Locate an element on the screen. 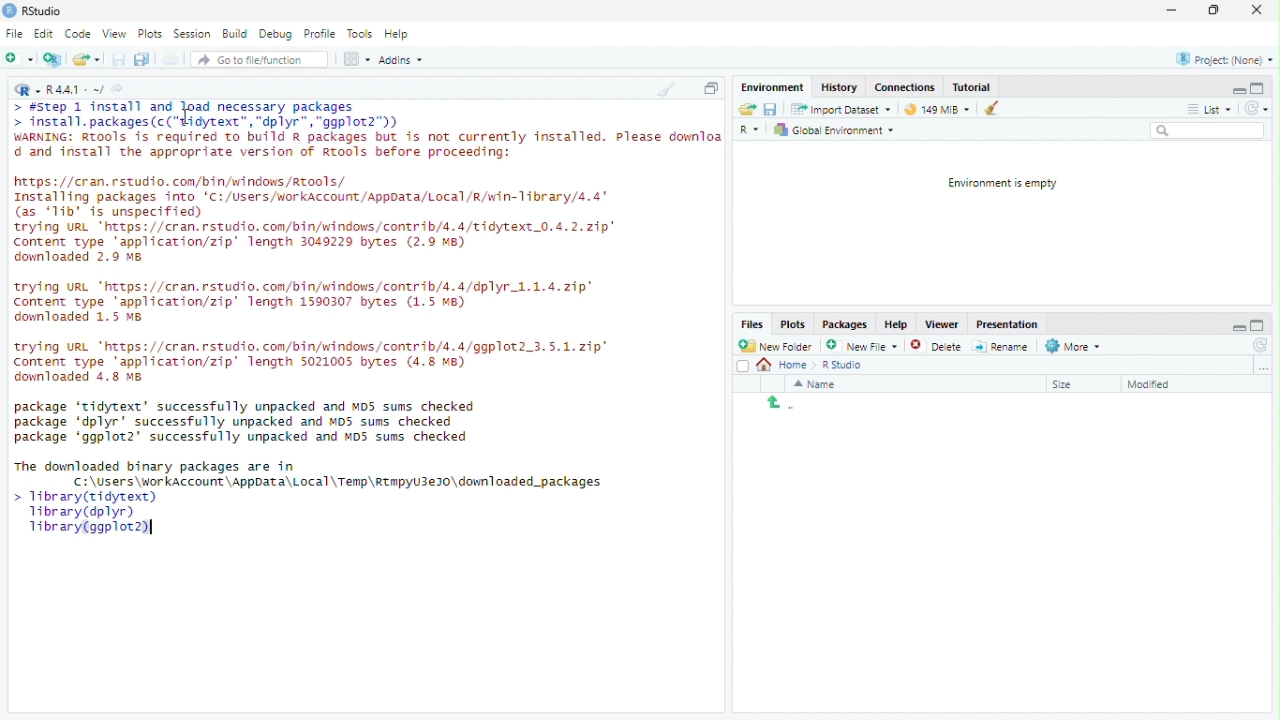  Workspace pane is located at coordinates (355, 60).